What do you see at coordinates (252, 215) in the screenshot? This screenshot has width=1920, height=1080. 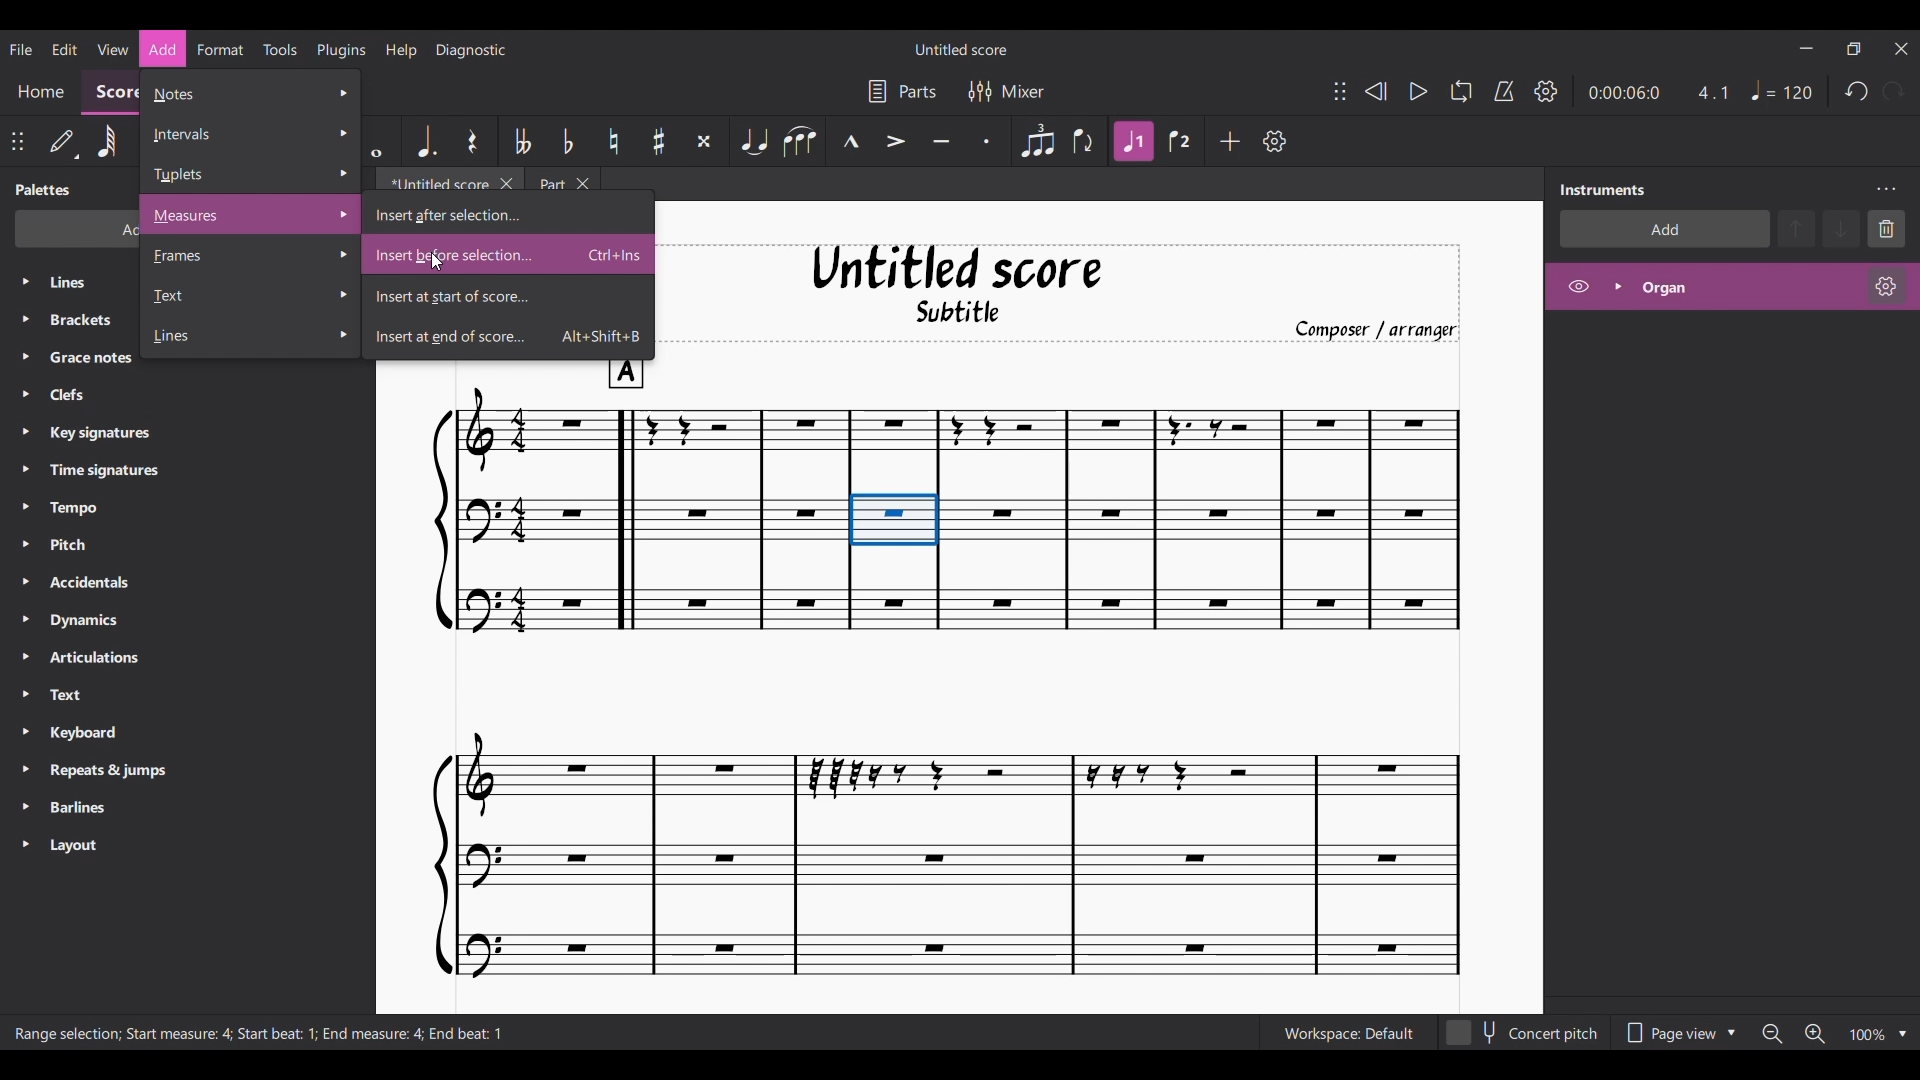 I see `Measures options` at bounding box center [252, 215].